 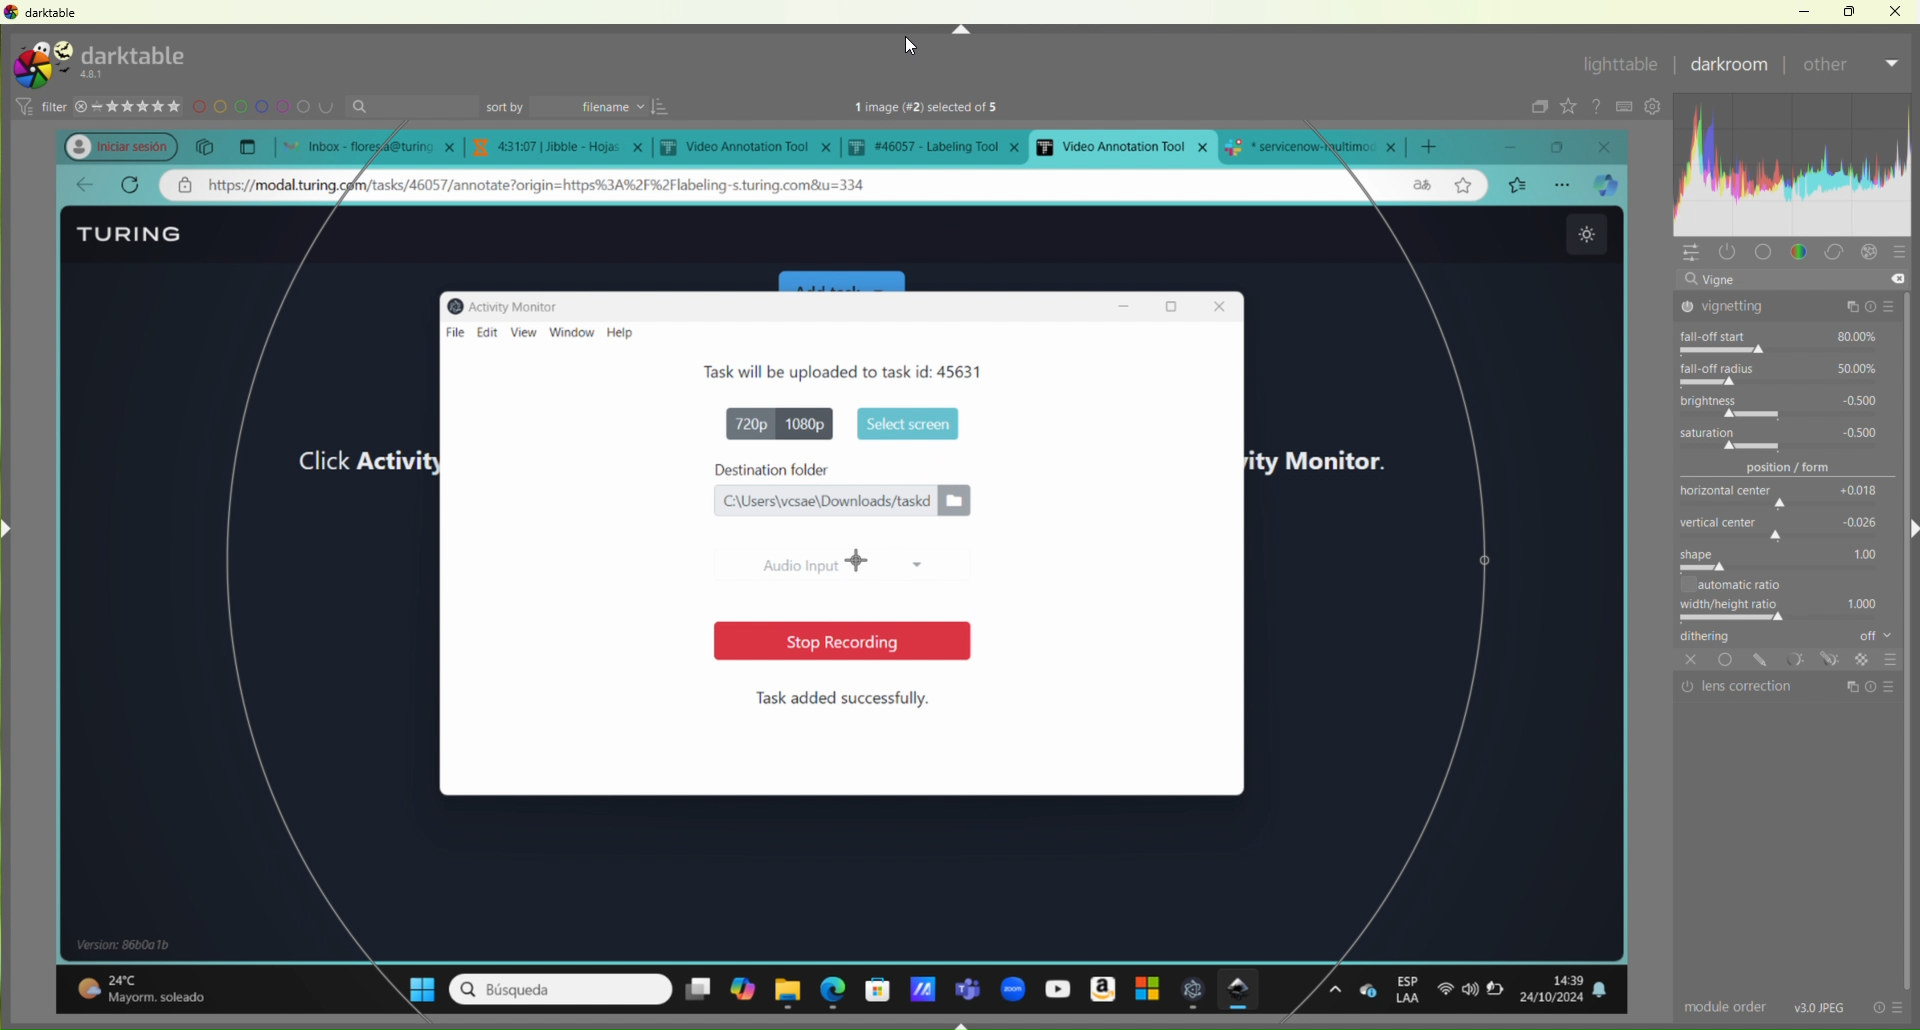 What do you see at coordinates (831, 641) in the screenshot?
I see `stop recording` at bounding box center [831, 641].